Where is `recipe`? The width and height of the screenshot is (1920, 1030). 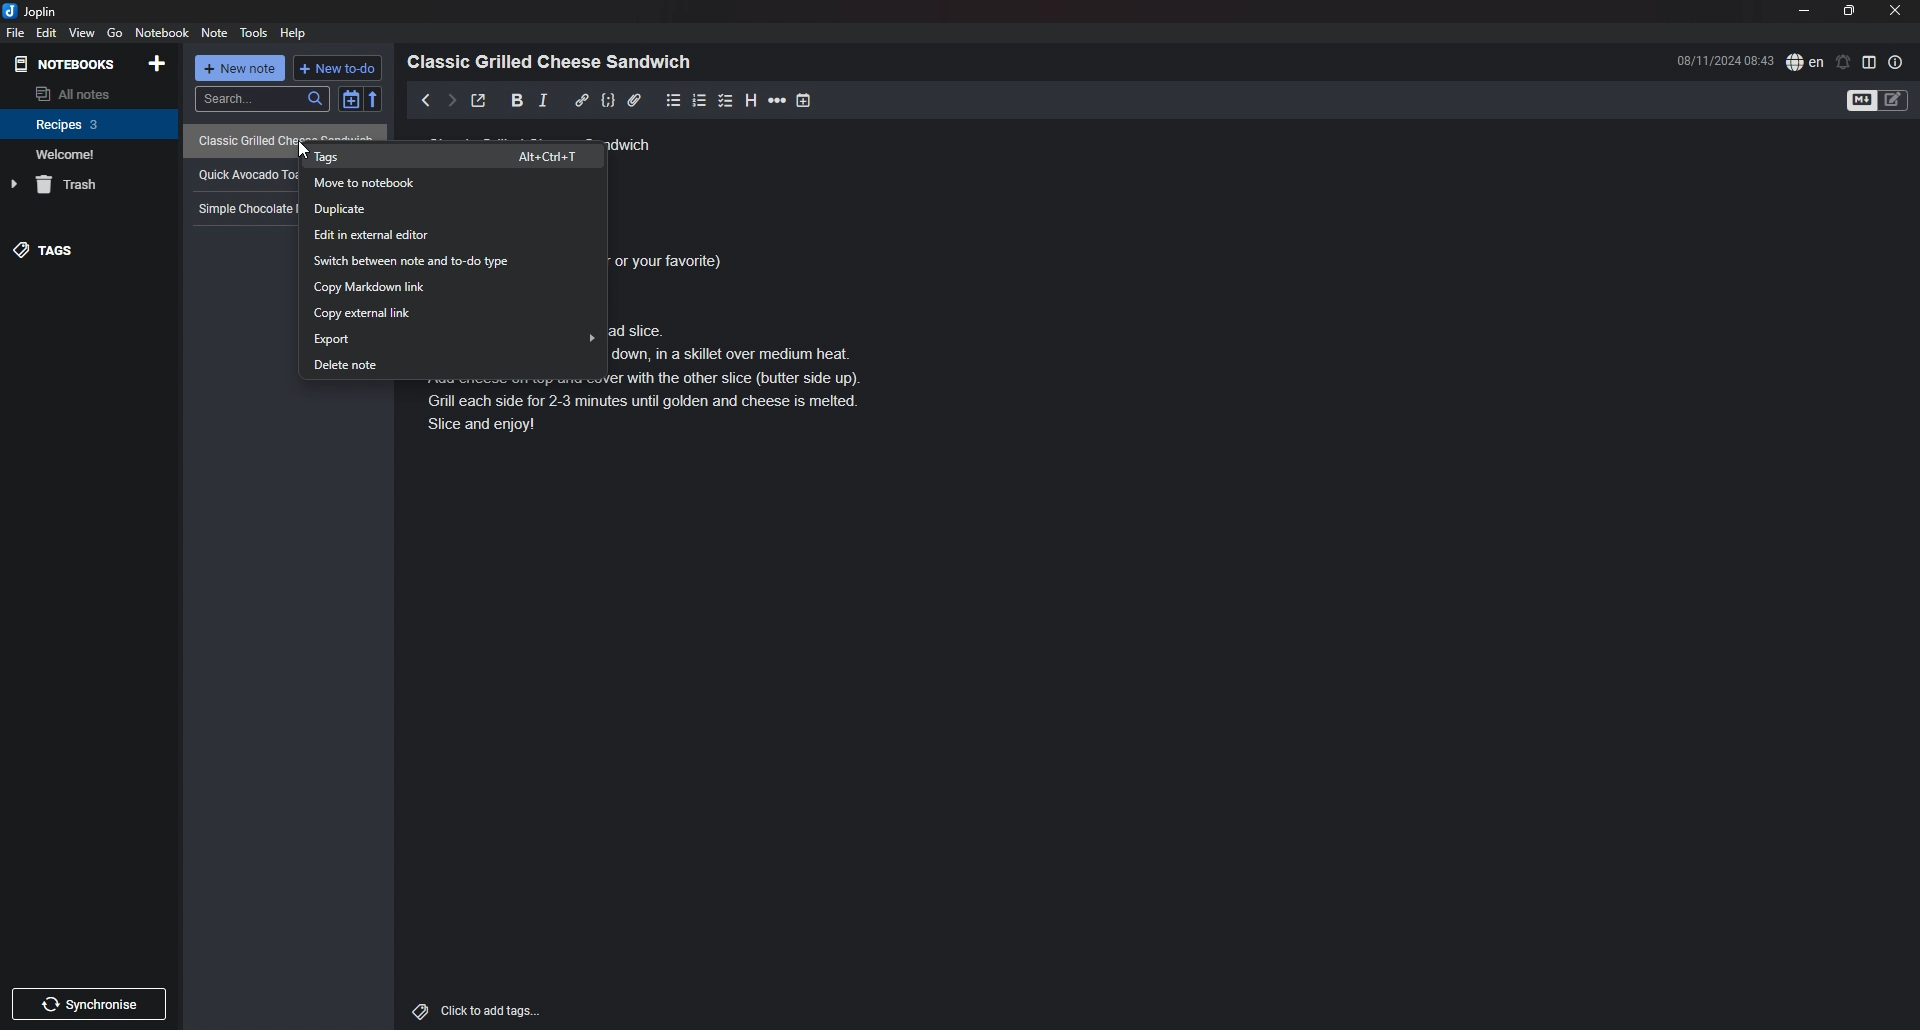 recipe is located at coordinates (243, 208).